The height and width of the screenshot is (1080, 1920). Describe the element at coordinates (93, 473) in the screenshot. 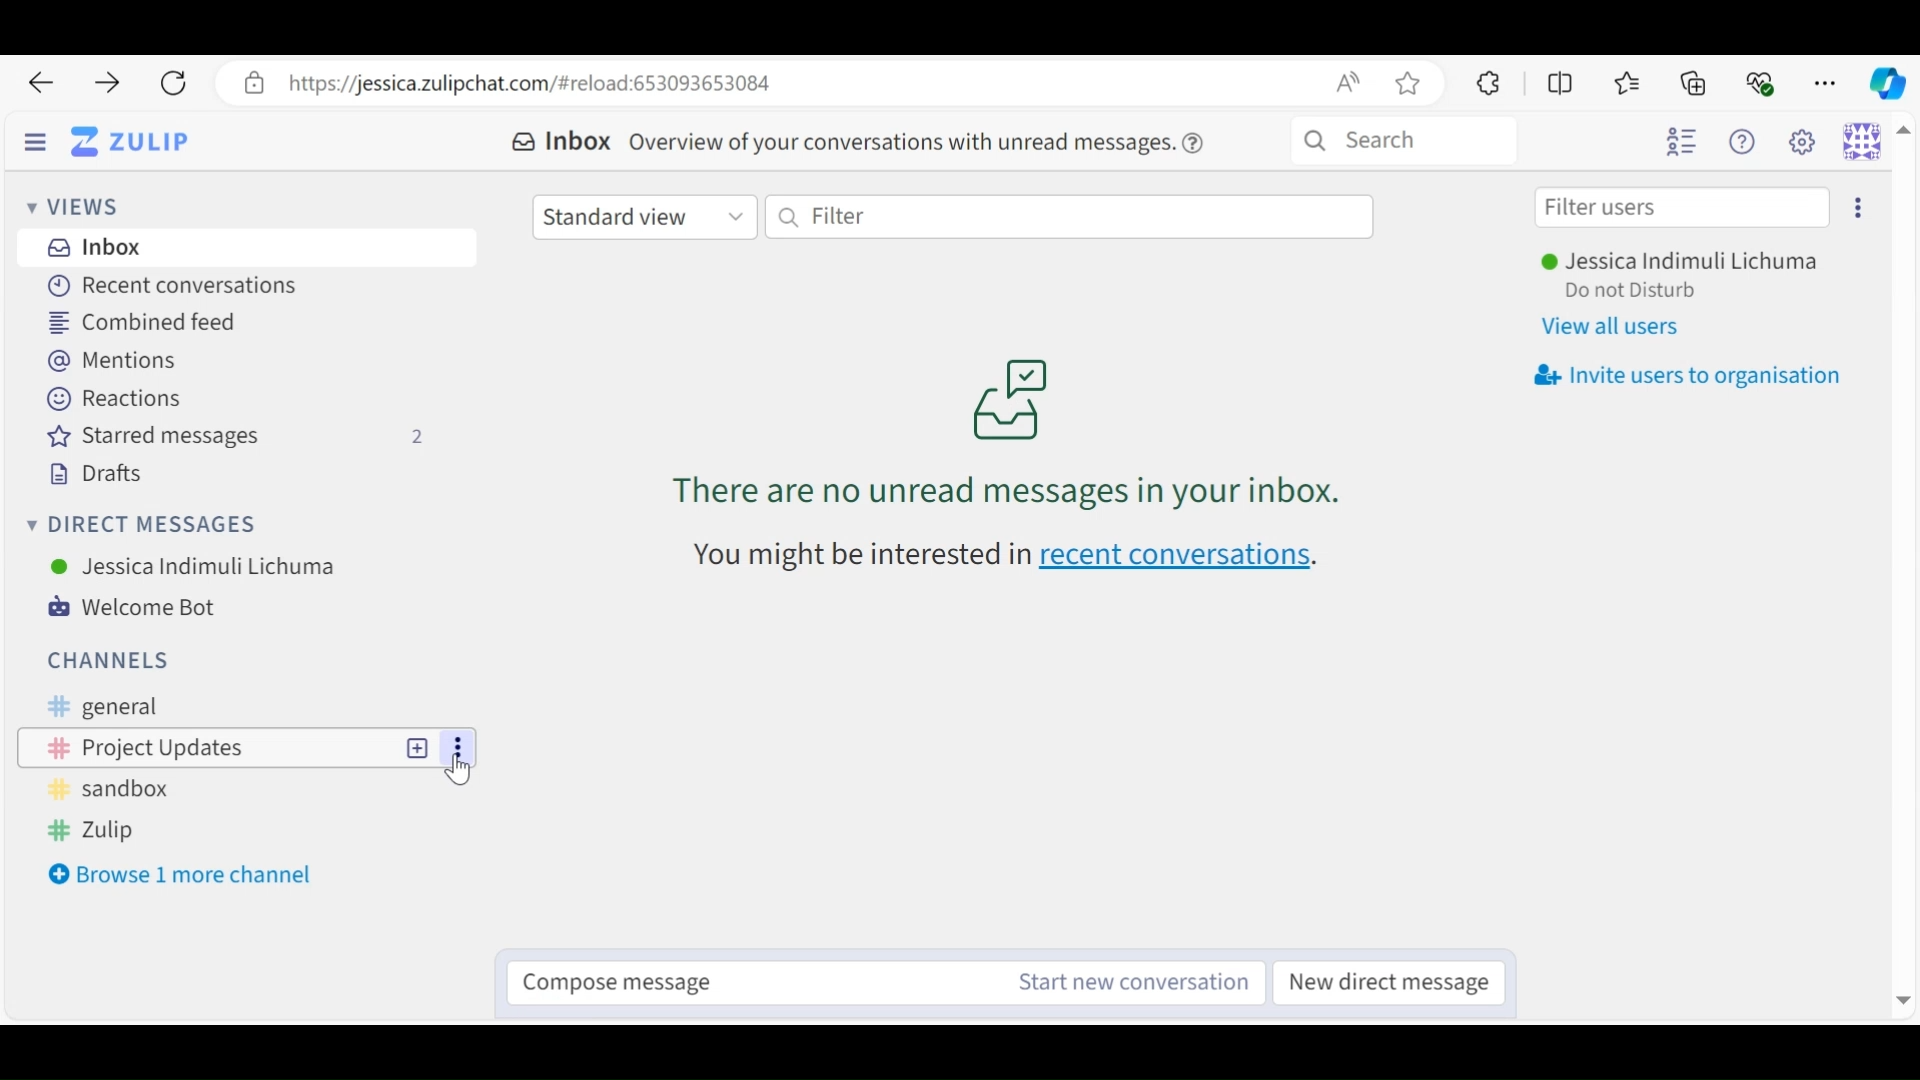

I see `Drafts` at that location.